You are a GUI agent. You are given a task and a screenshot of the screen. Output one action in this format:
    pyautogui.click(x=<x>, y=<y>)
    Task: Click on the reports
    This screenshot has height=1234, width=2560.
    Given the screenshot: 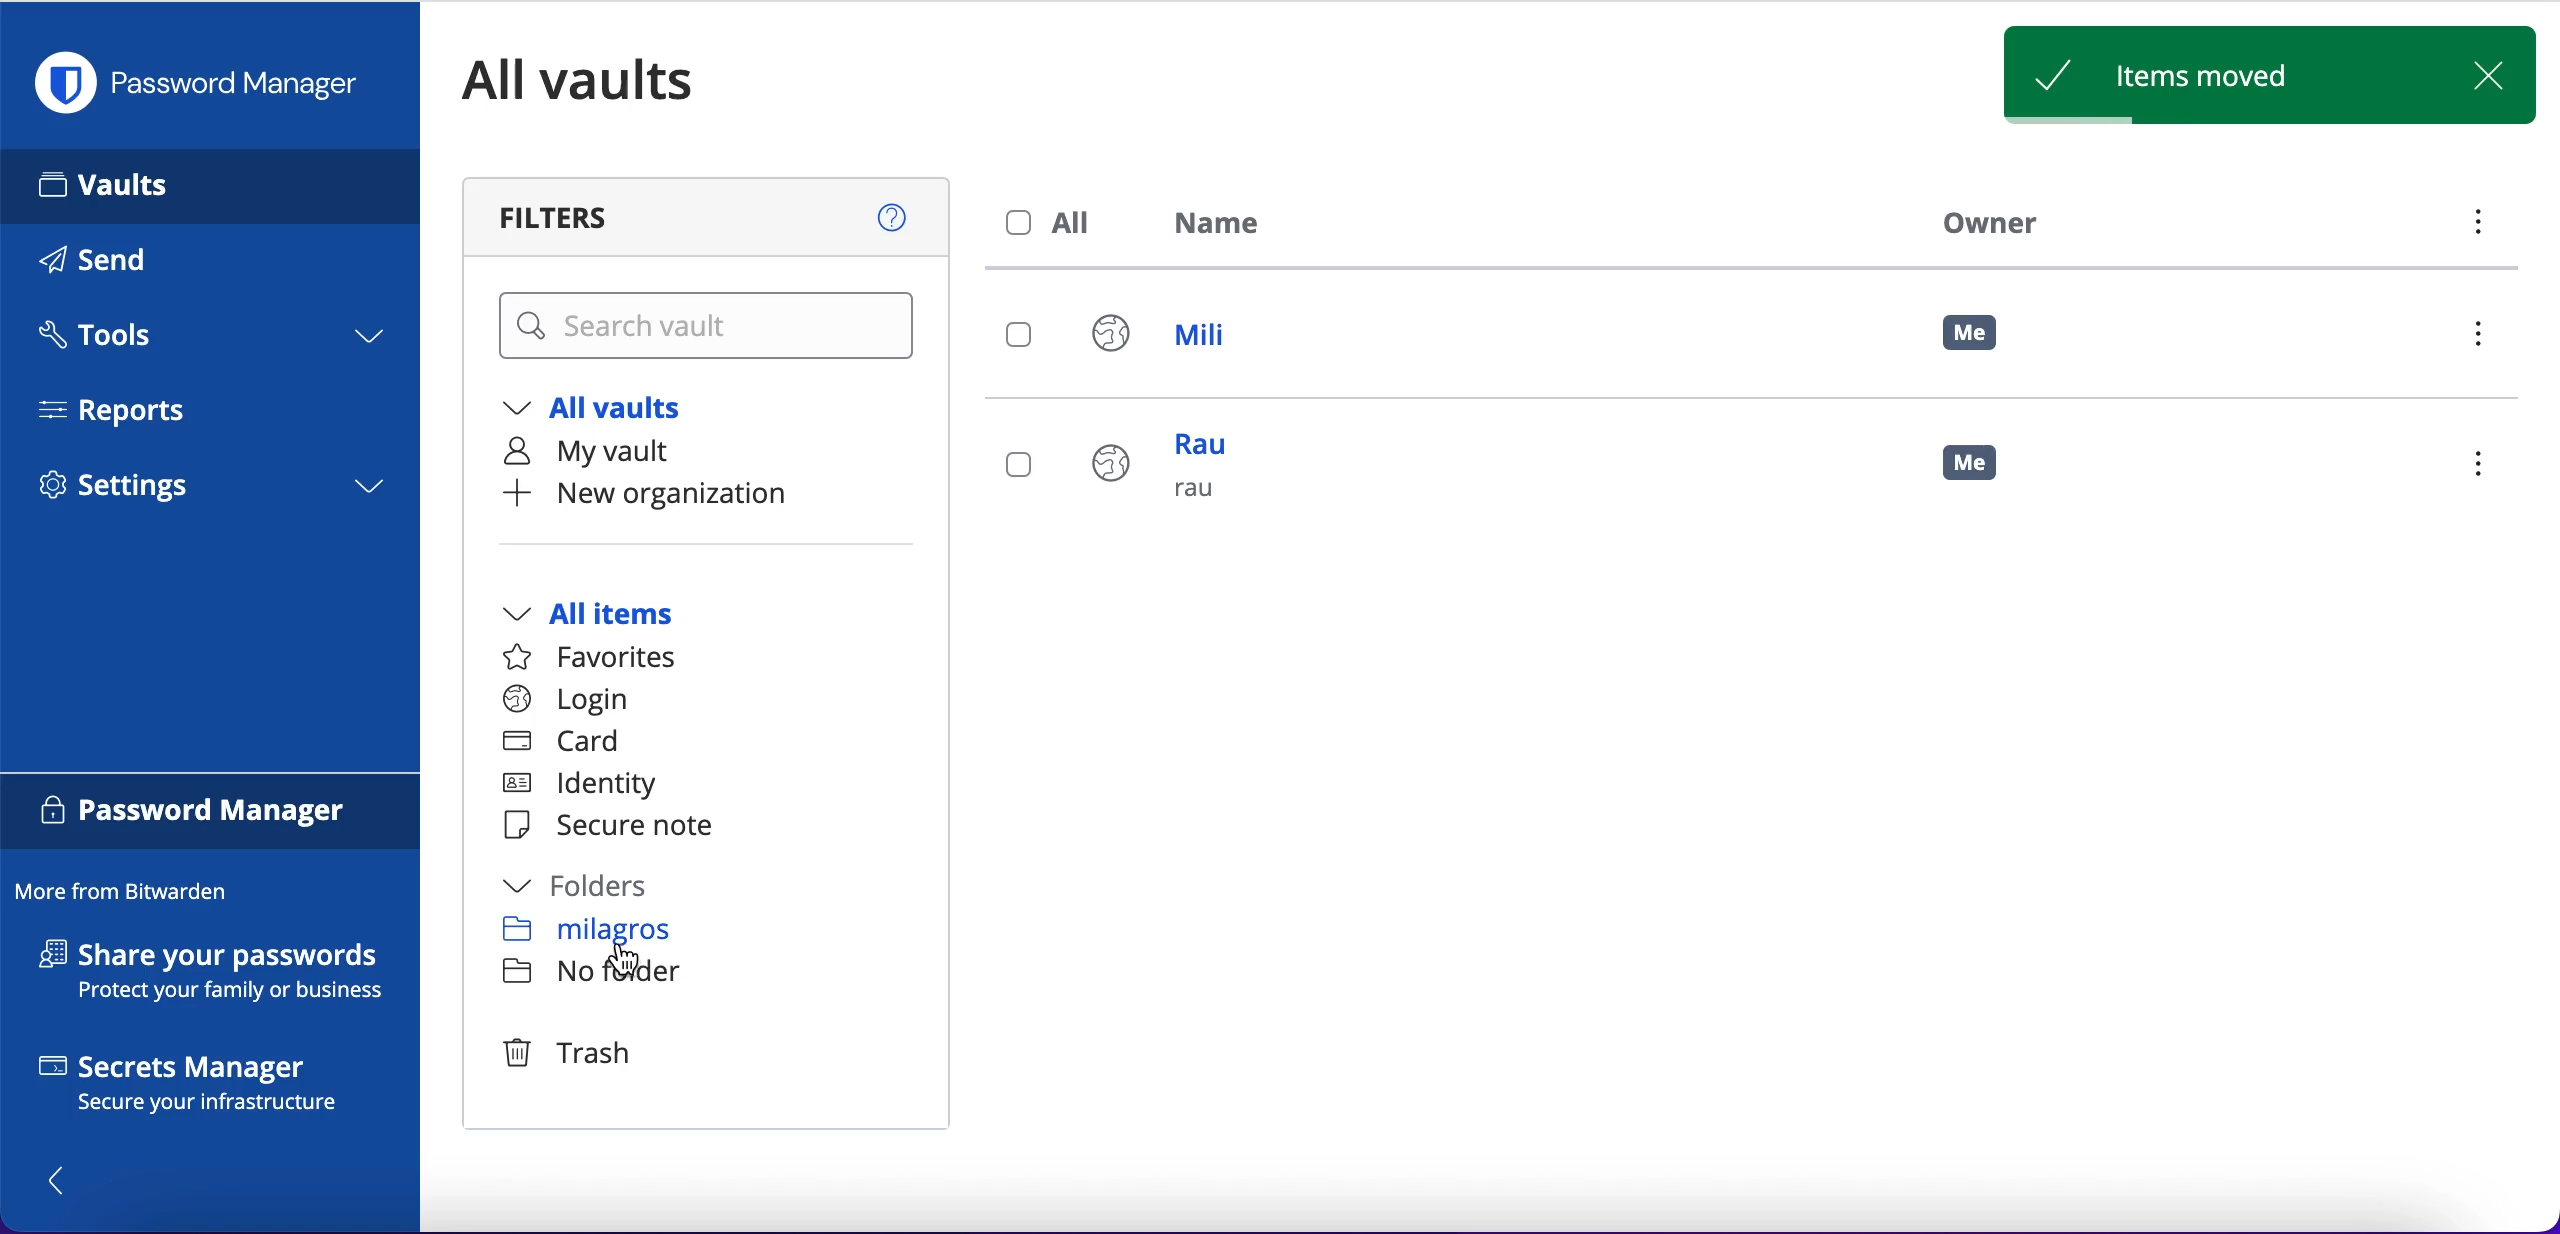 What is the action you would take?
    pyautogui.click(x=128, y=410)
    